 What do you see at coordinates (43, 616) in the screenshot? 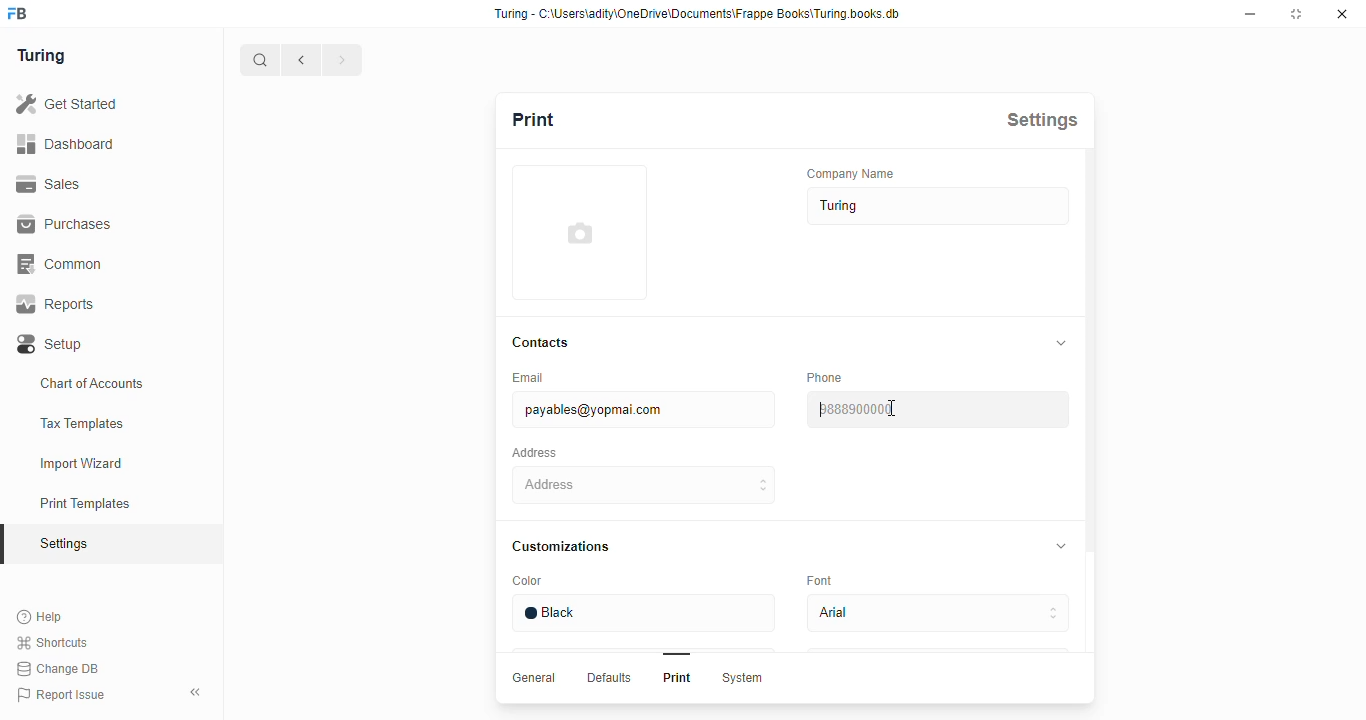
I see `Help` at bounding box center [43, 616].